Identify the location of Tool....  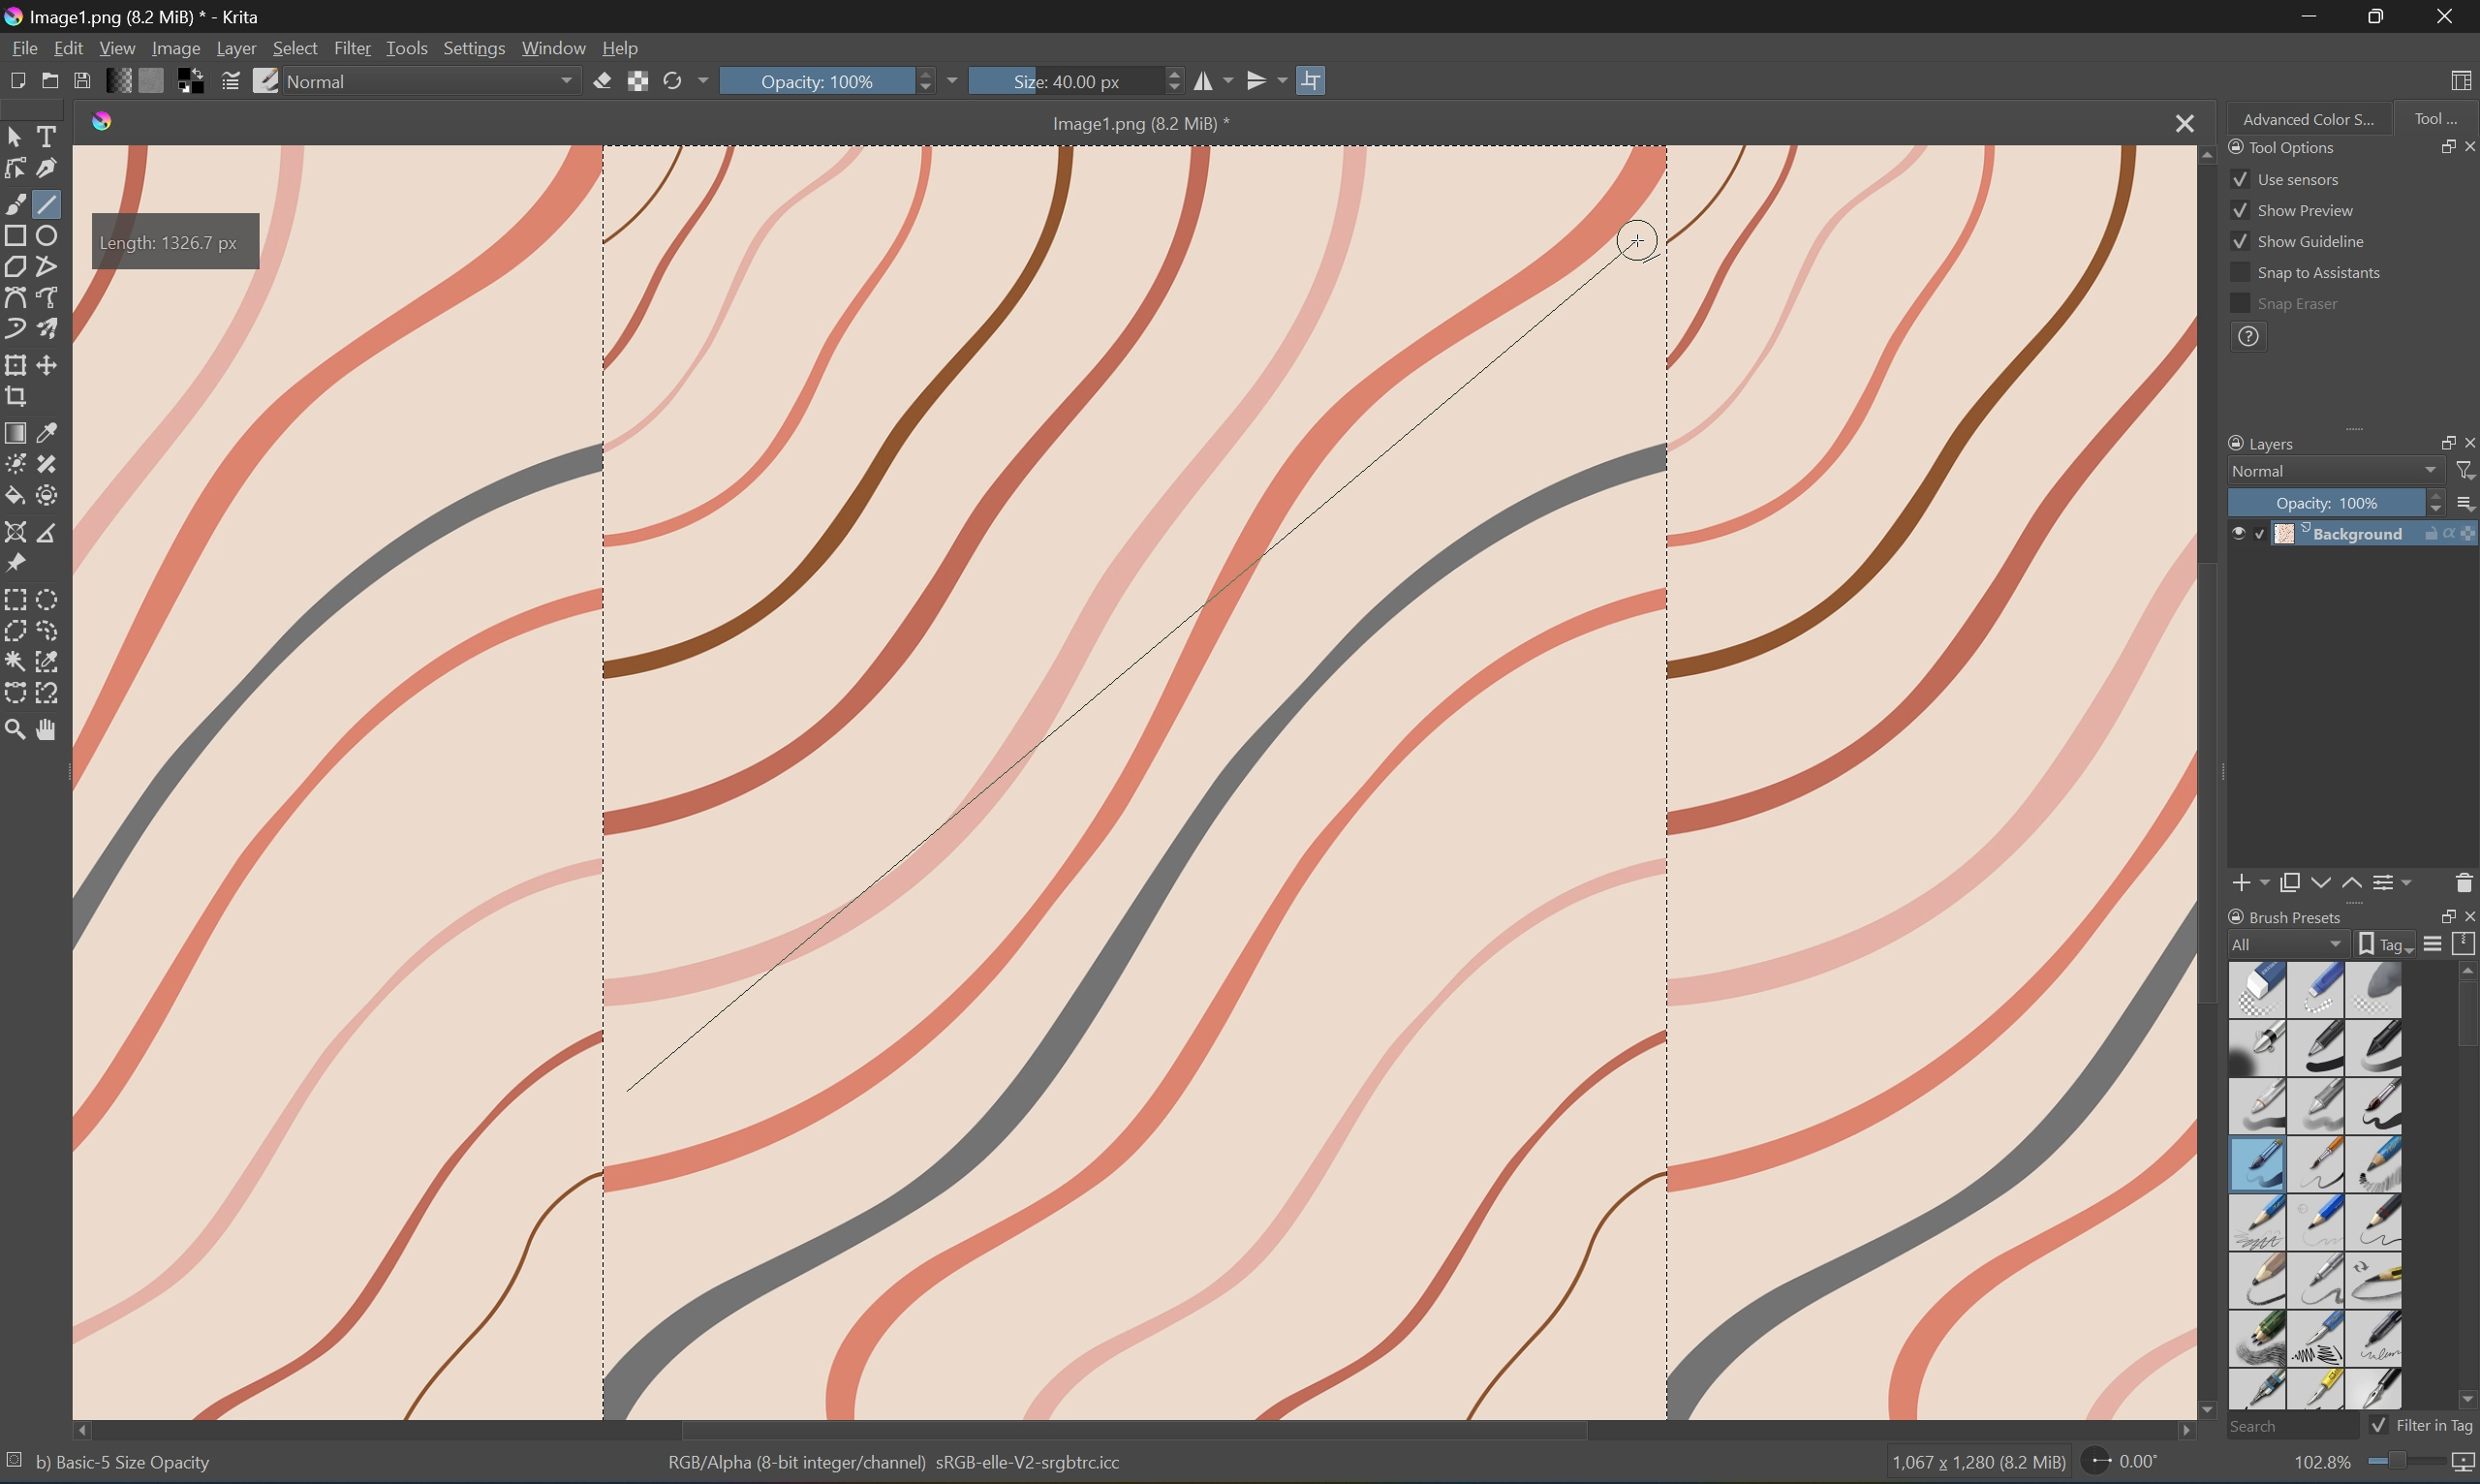
(2440, 117).